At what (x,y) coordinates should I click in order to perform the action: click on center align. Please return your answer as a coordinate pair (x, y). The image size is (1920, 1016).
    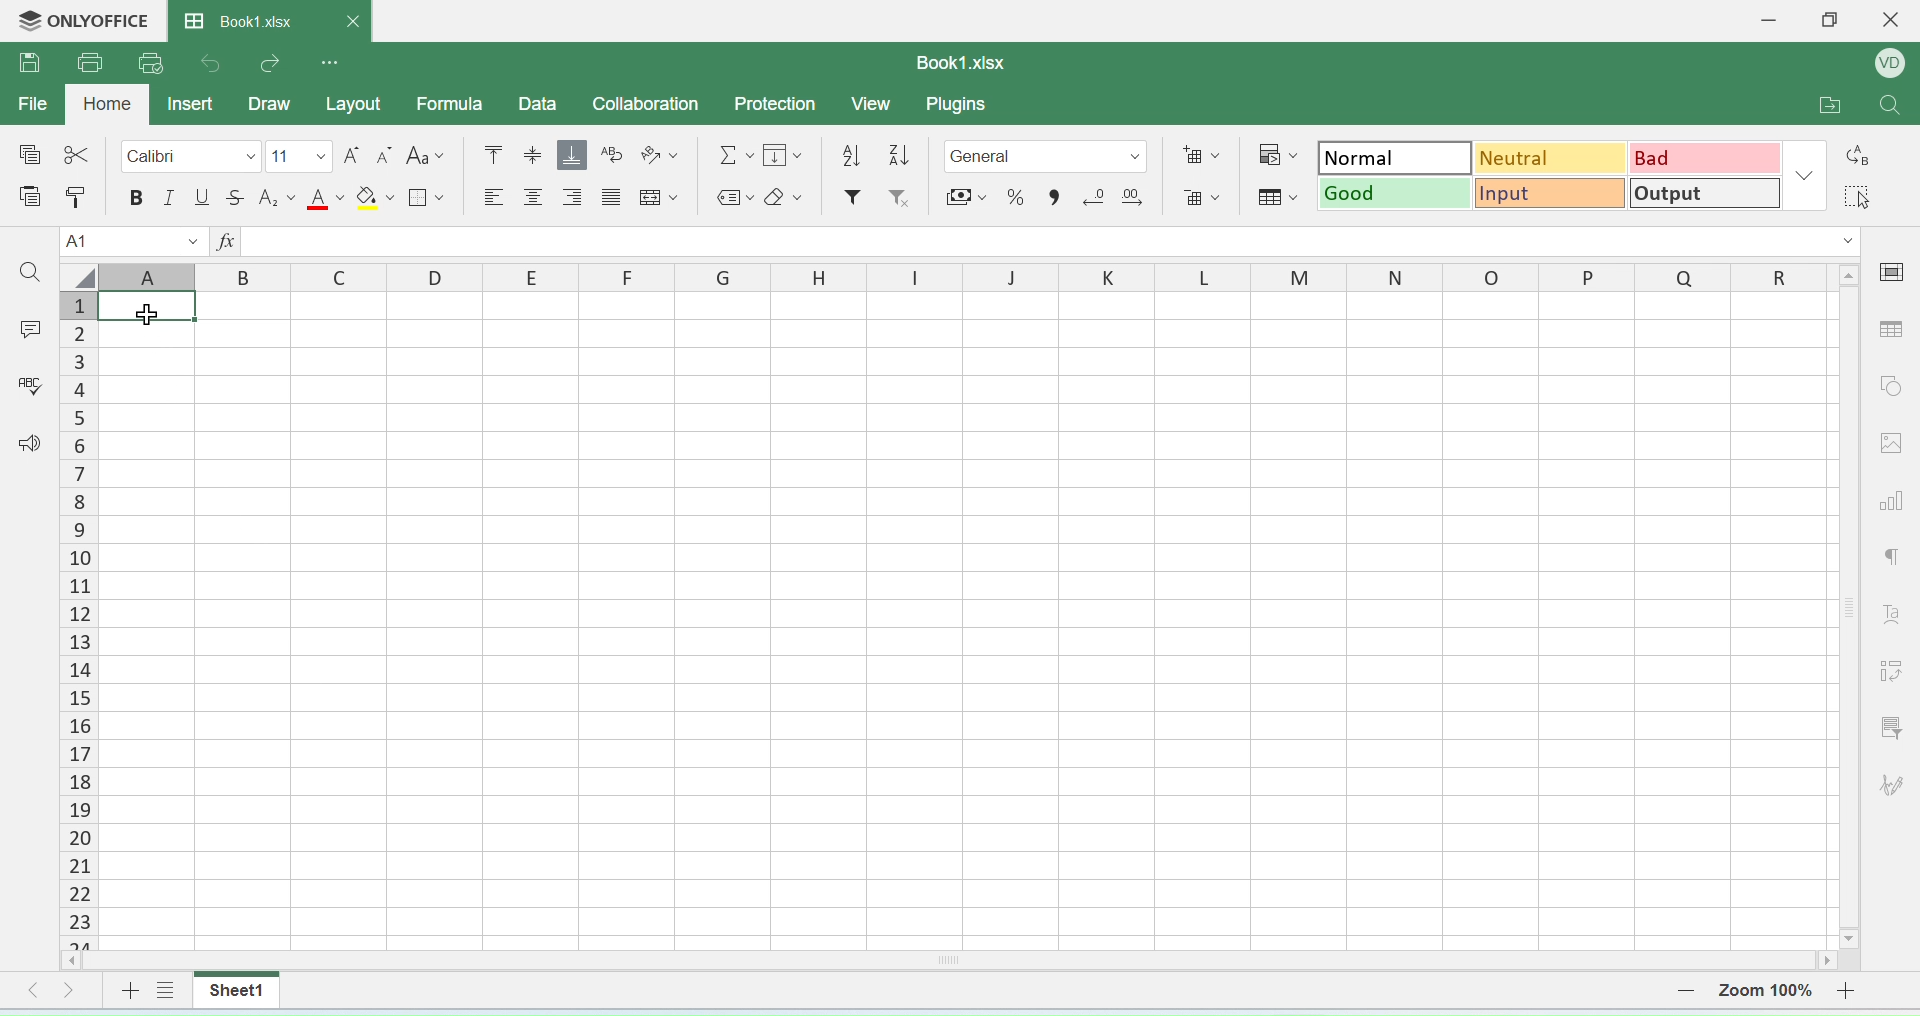
    Looking at the image, I should click on (612, 199).